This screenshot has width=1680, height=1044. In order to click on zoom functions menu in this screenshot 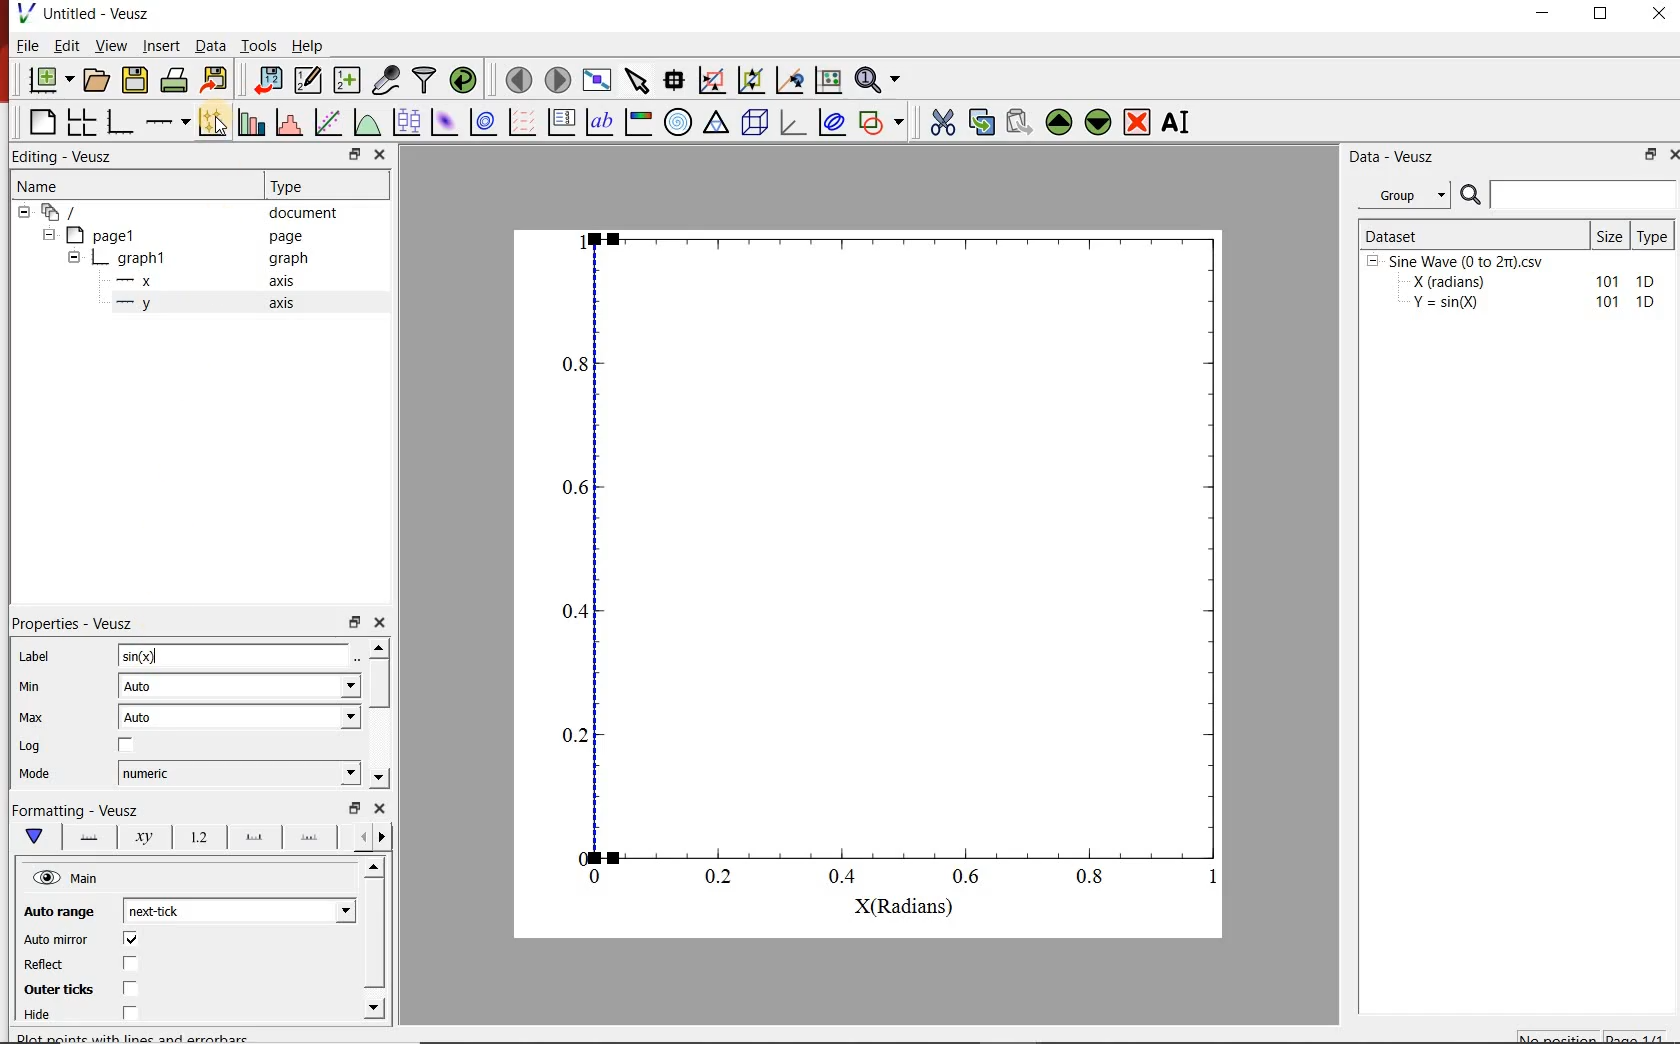, I will do `click(880, 77)`.